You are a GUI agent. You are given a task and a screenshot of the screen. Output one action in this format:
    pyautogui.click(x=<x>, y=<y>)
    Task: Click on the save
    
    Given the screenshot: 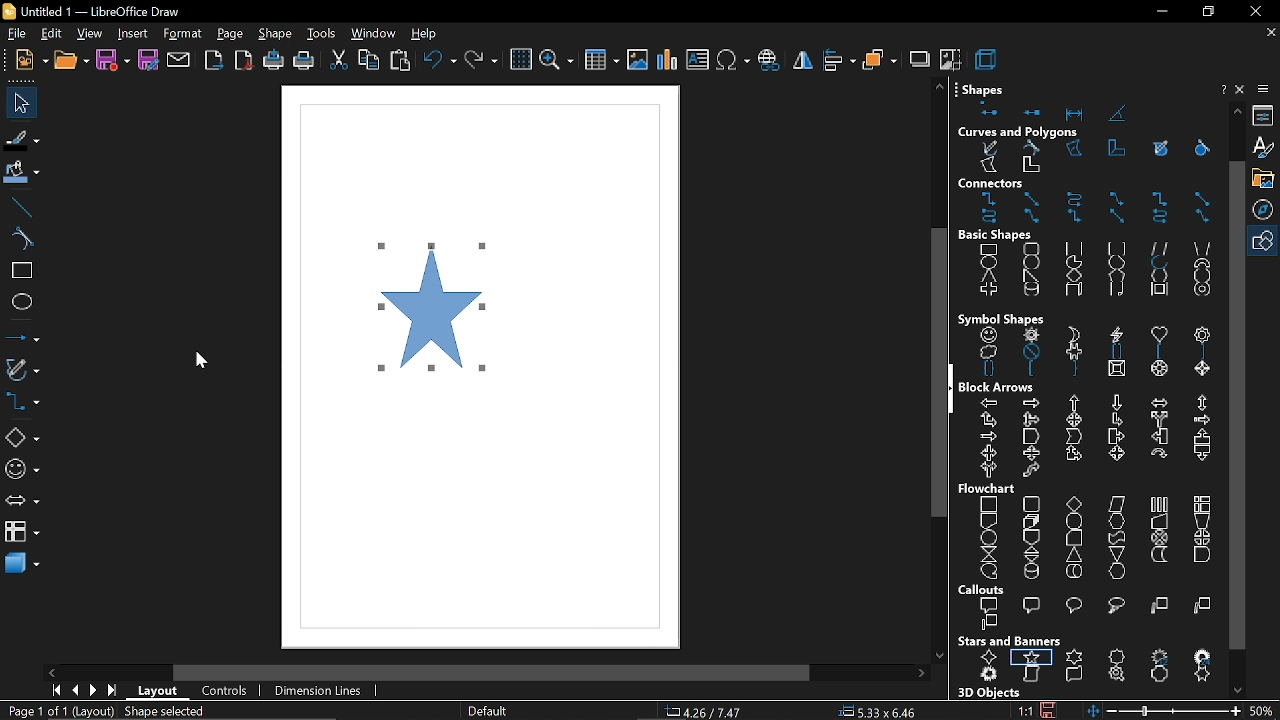 What is the action you would take?
    pyautogui.click(x=113, y=61)
    